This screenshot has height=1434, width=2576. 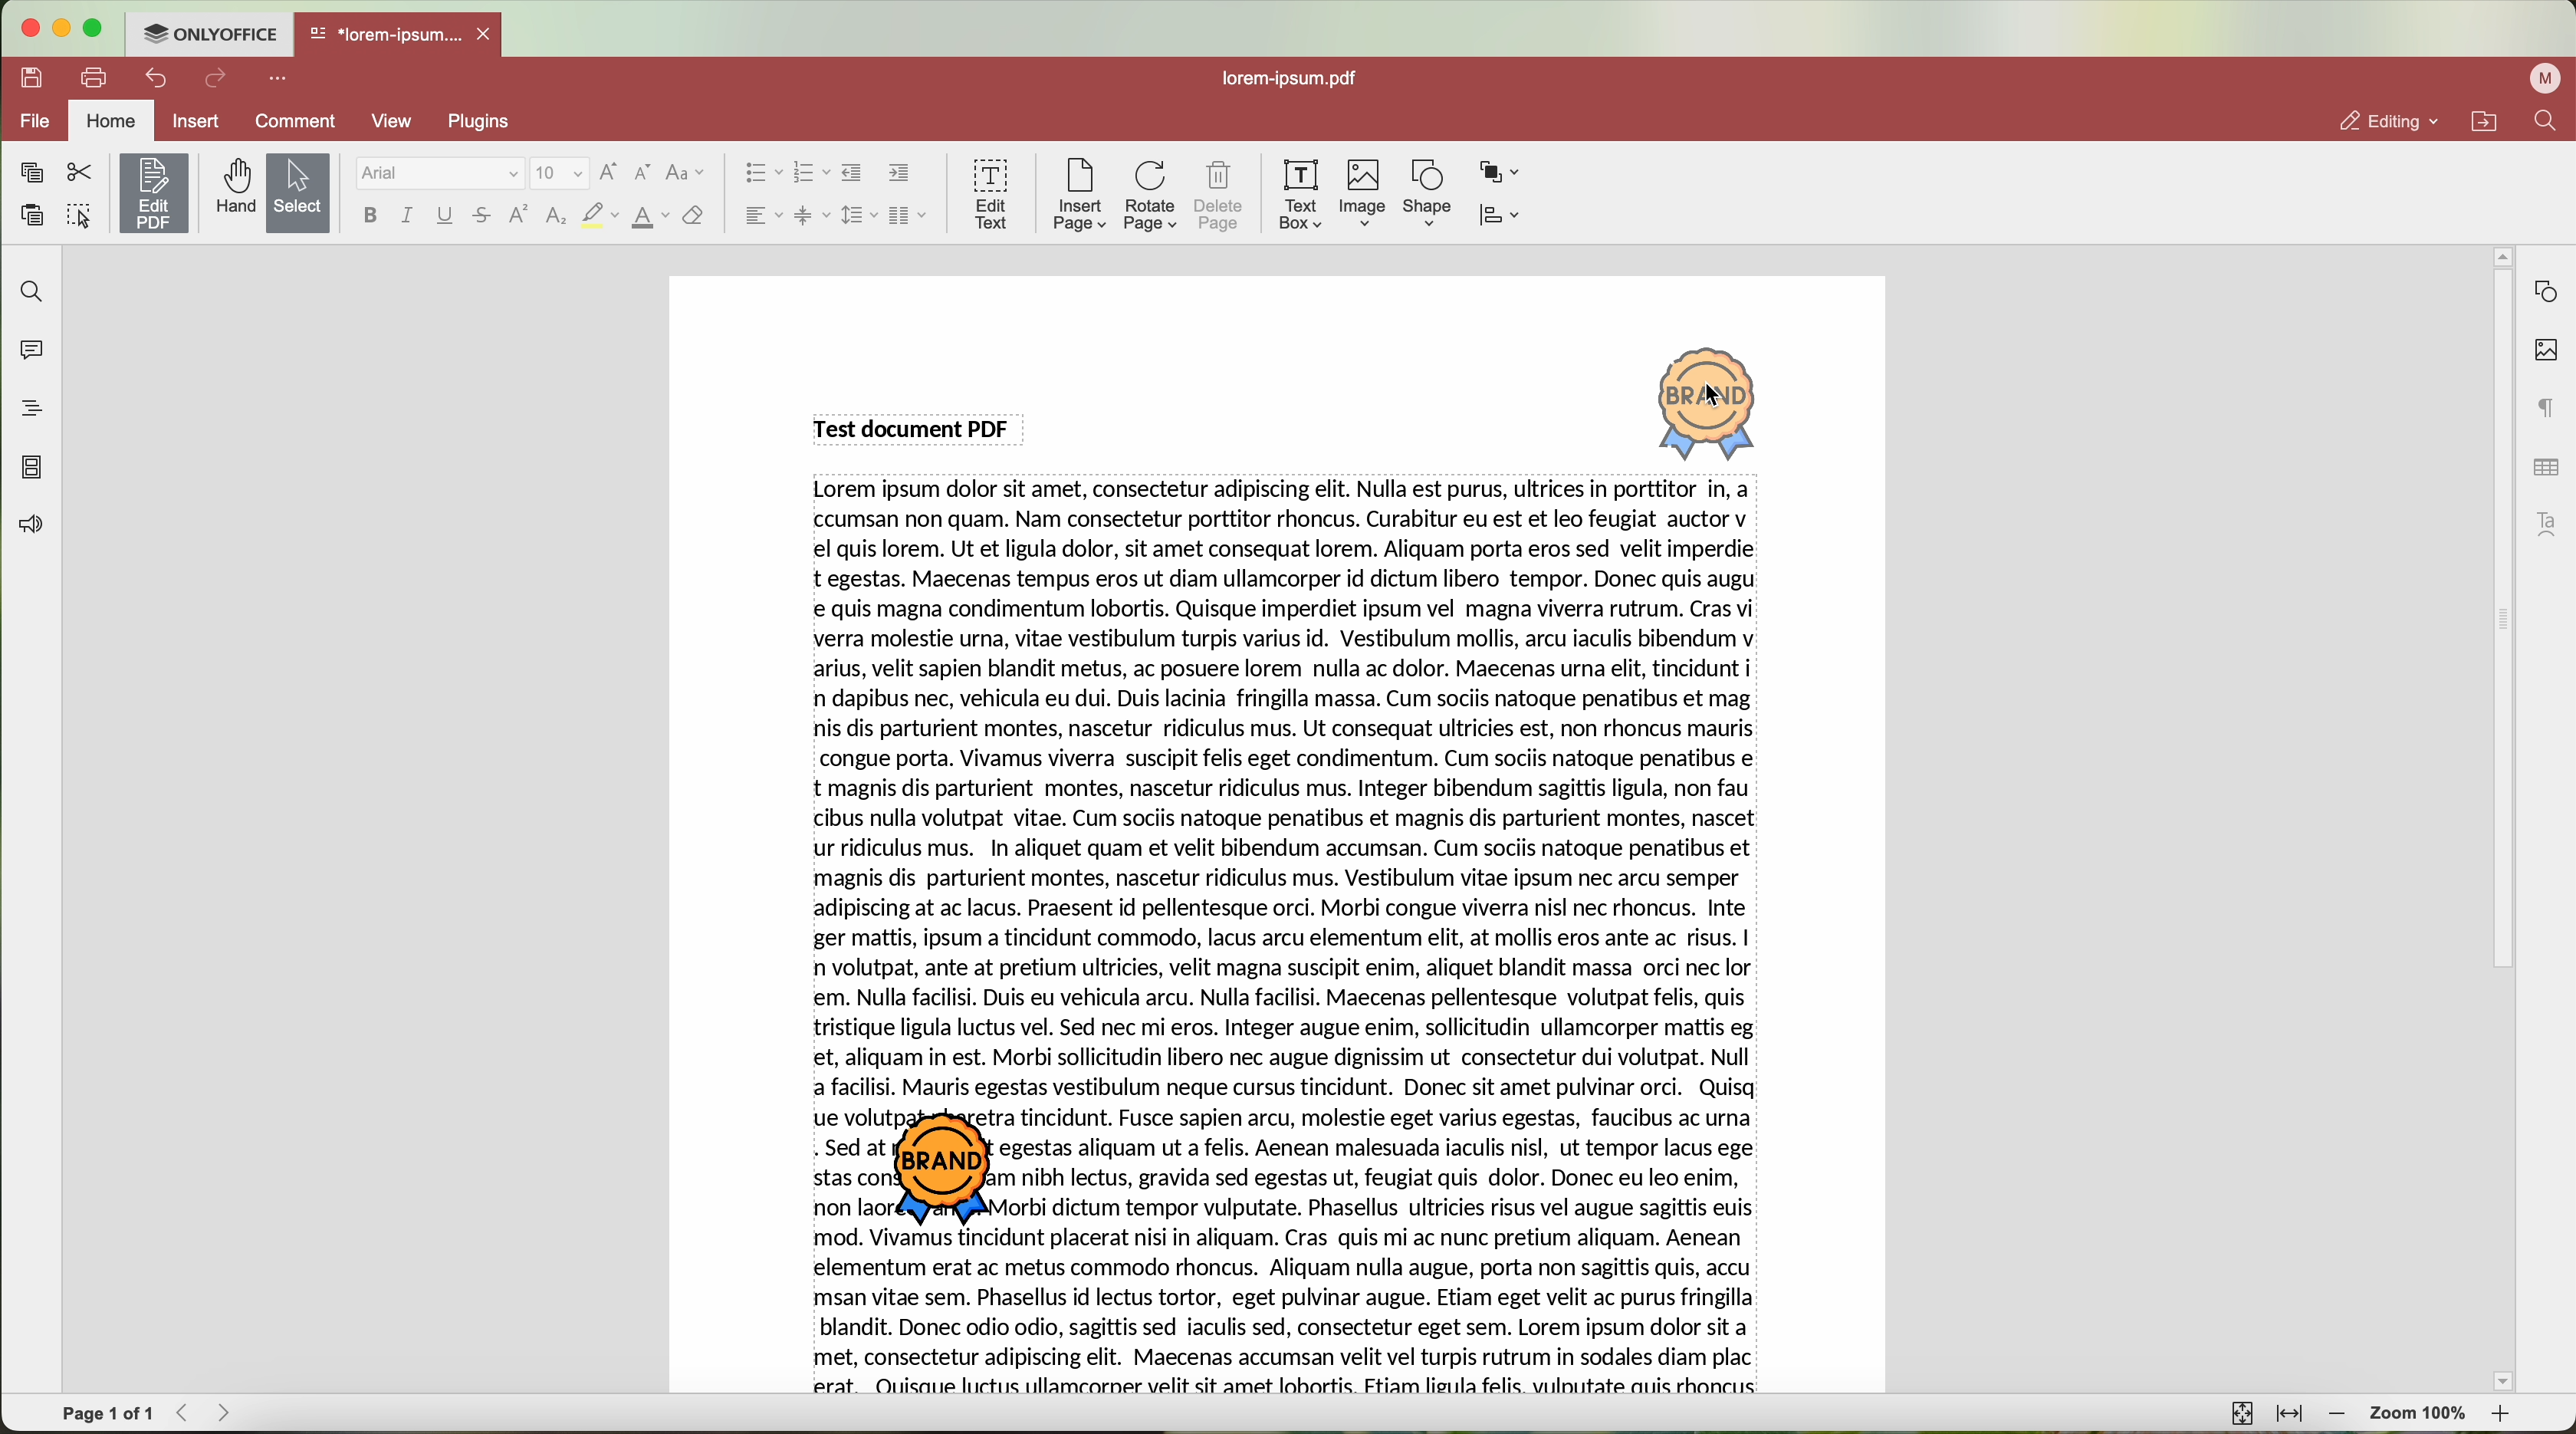 I want to click on shape, so click(x=1428, y=194).